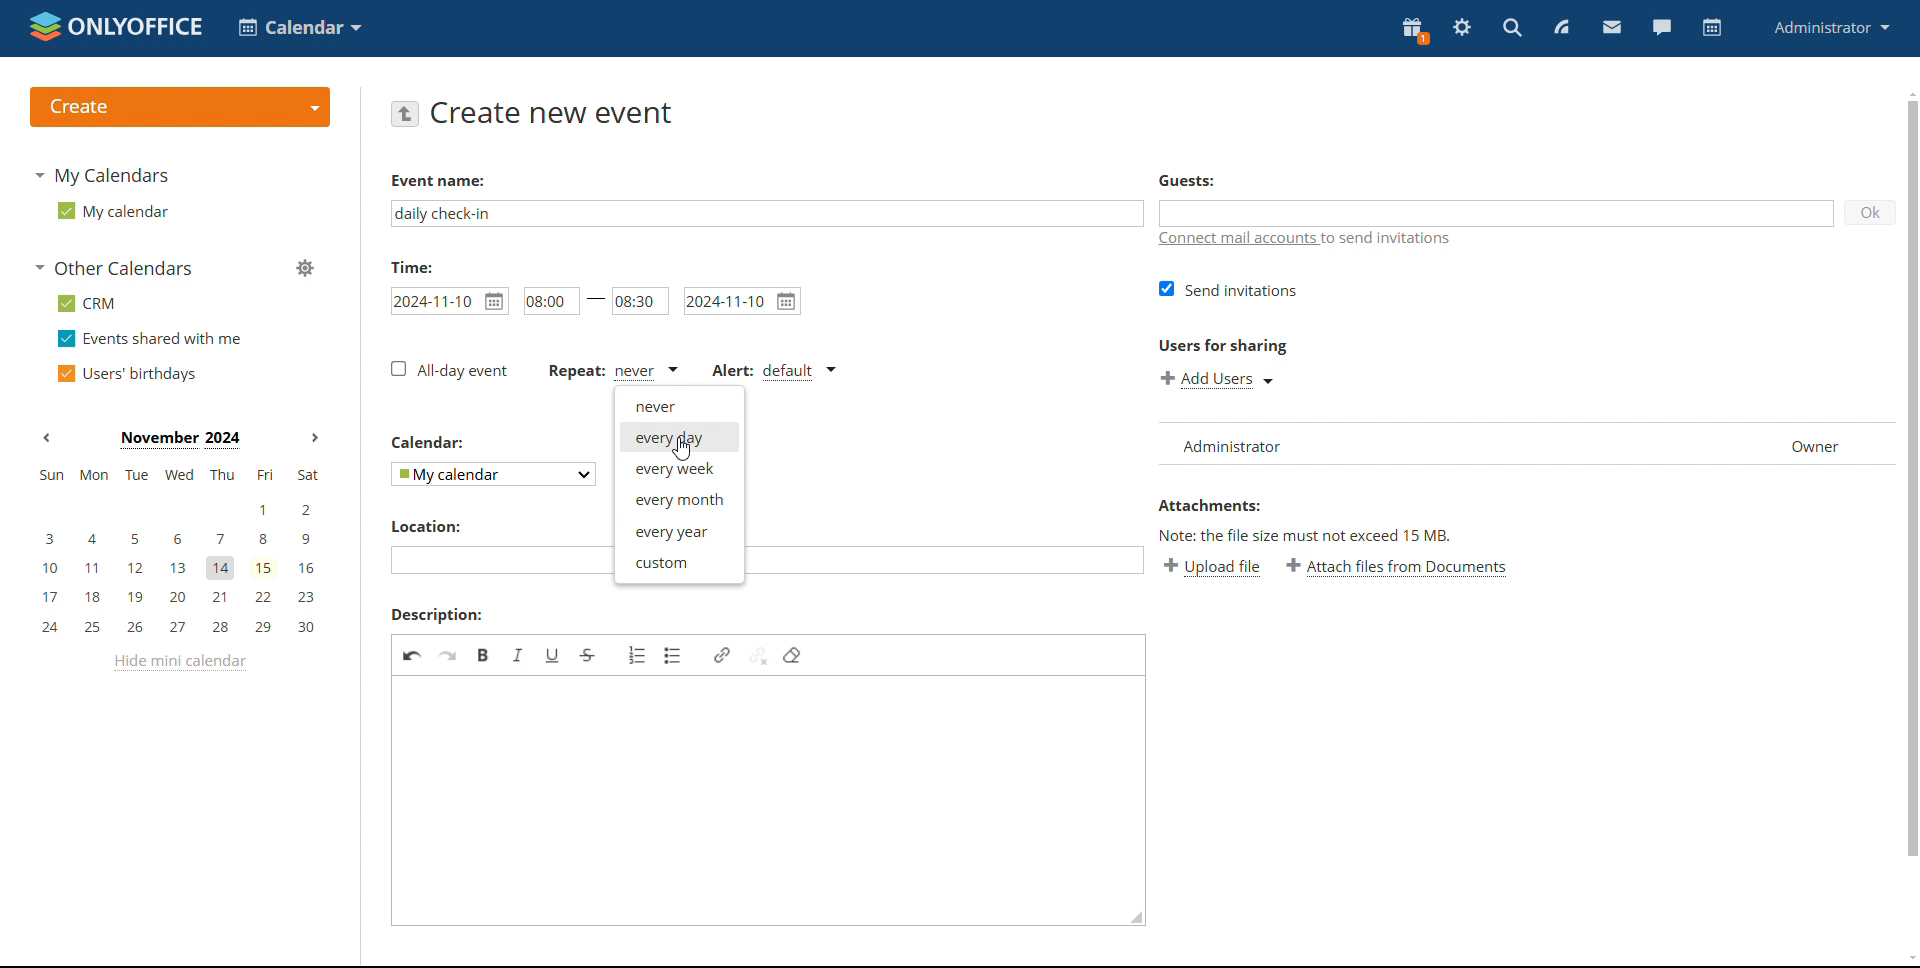 The width and height of the screenshot is (1920, 968). What do you see at coordinates (1562, 27) in the screenshot?
I see `feed` at bounding box center [1562, 27].